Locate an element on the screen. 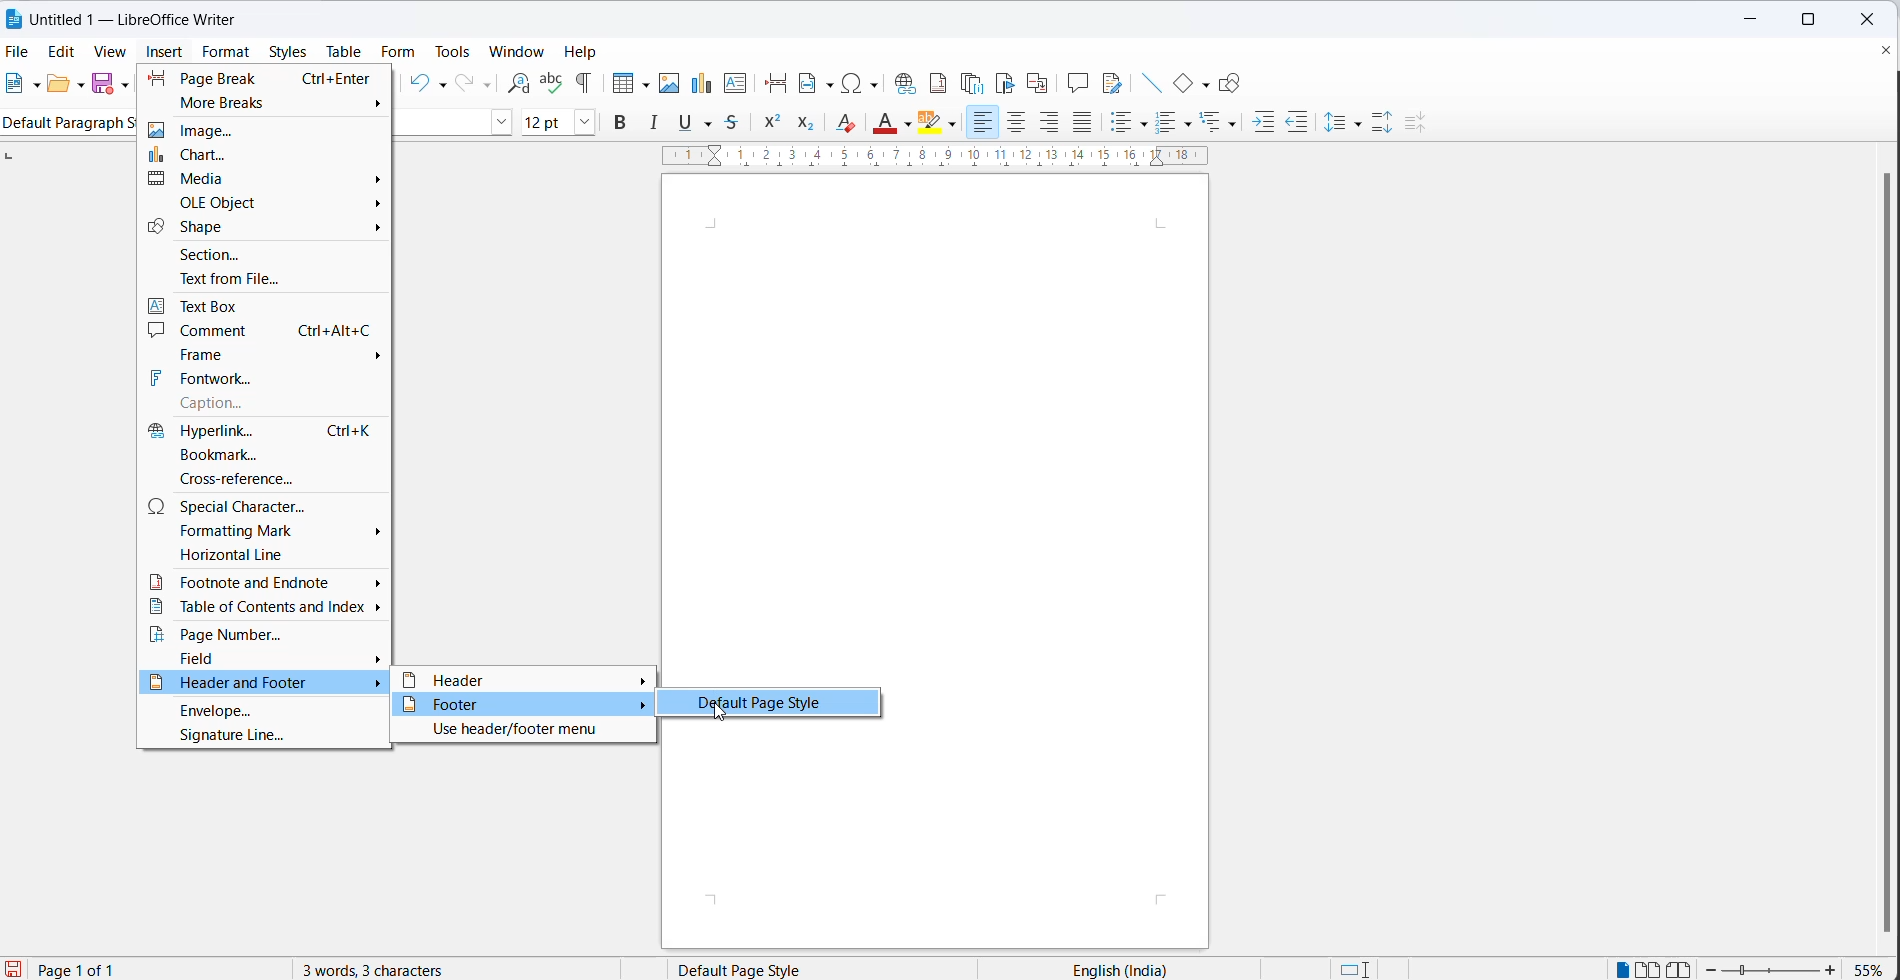  single page view is located at coordinates (1617, 969).